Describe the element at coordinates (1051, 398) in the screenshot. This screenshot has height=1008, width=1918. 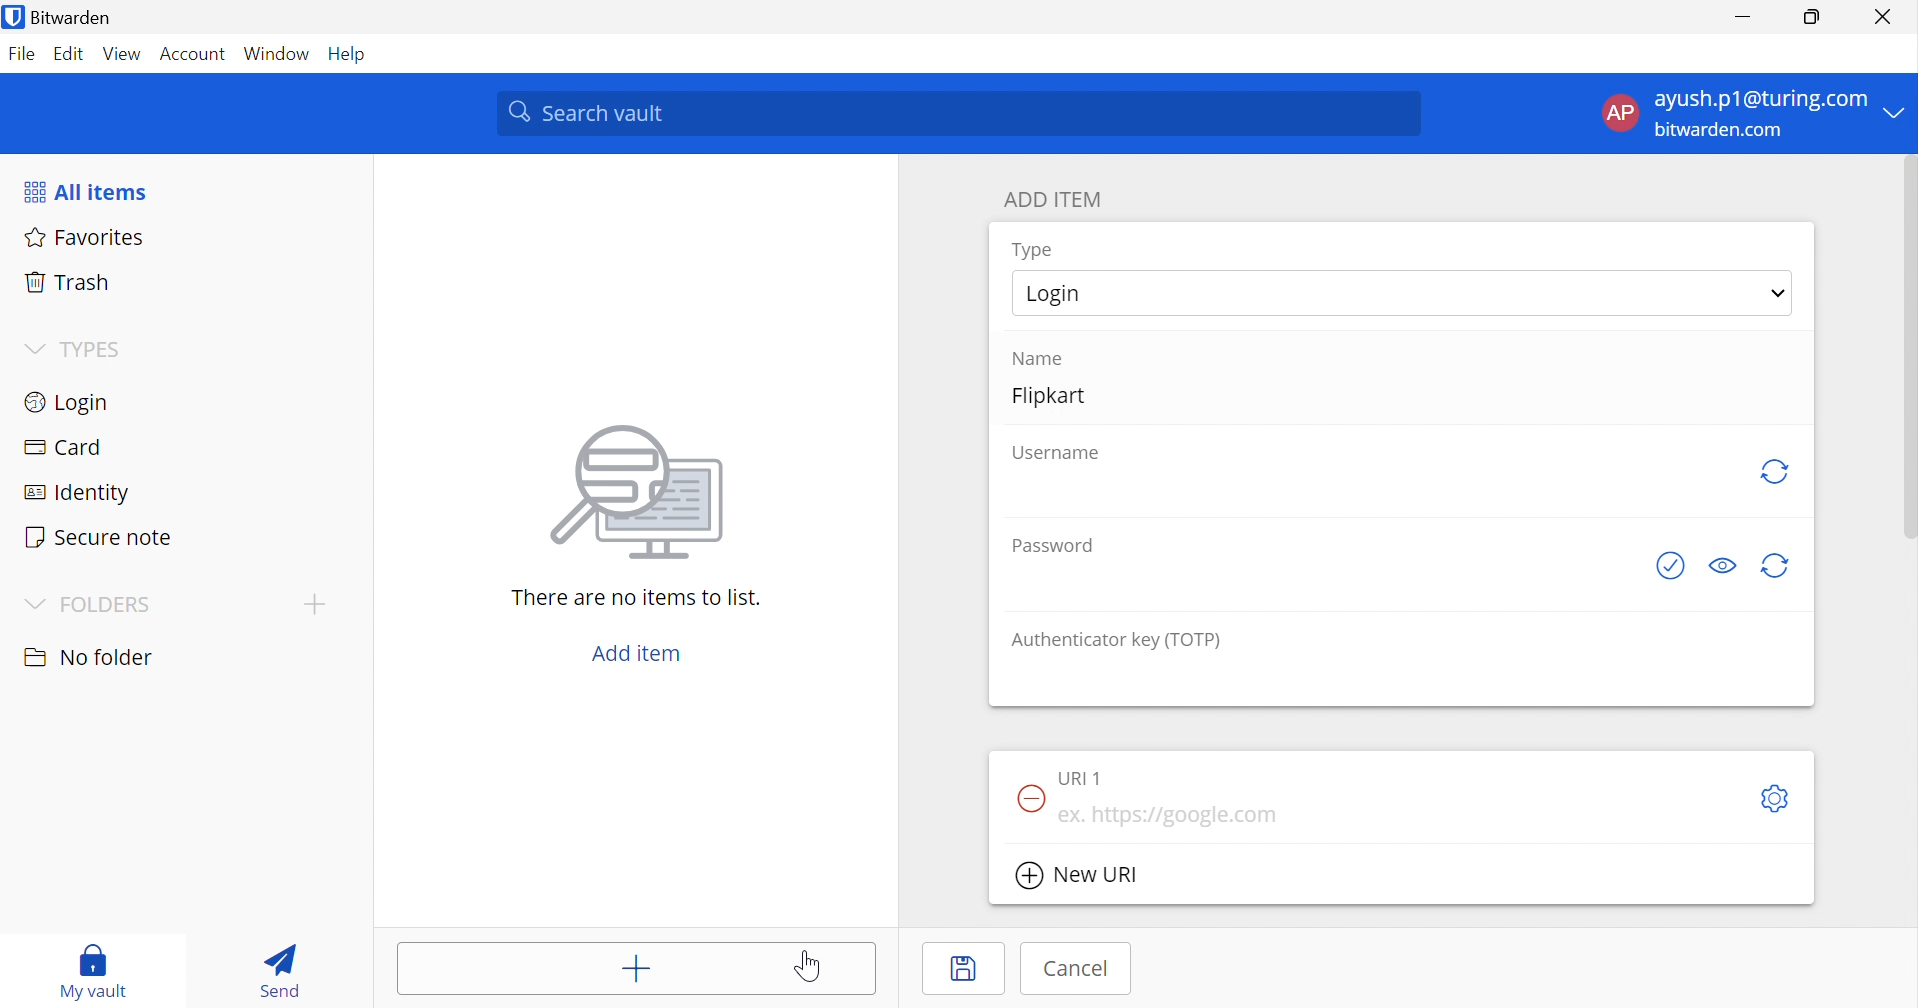
I see `Flipkart` at that location.